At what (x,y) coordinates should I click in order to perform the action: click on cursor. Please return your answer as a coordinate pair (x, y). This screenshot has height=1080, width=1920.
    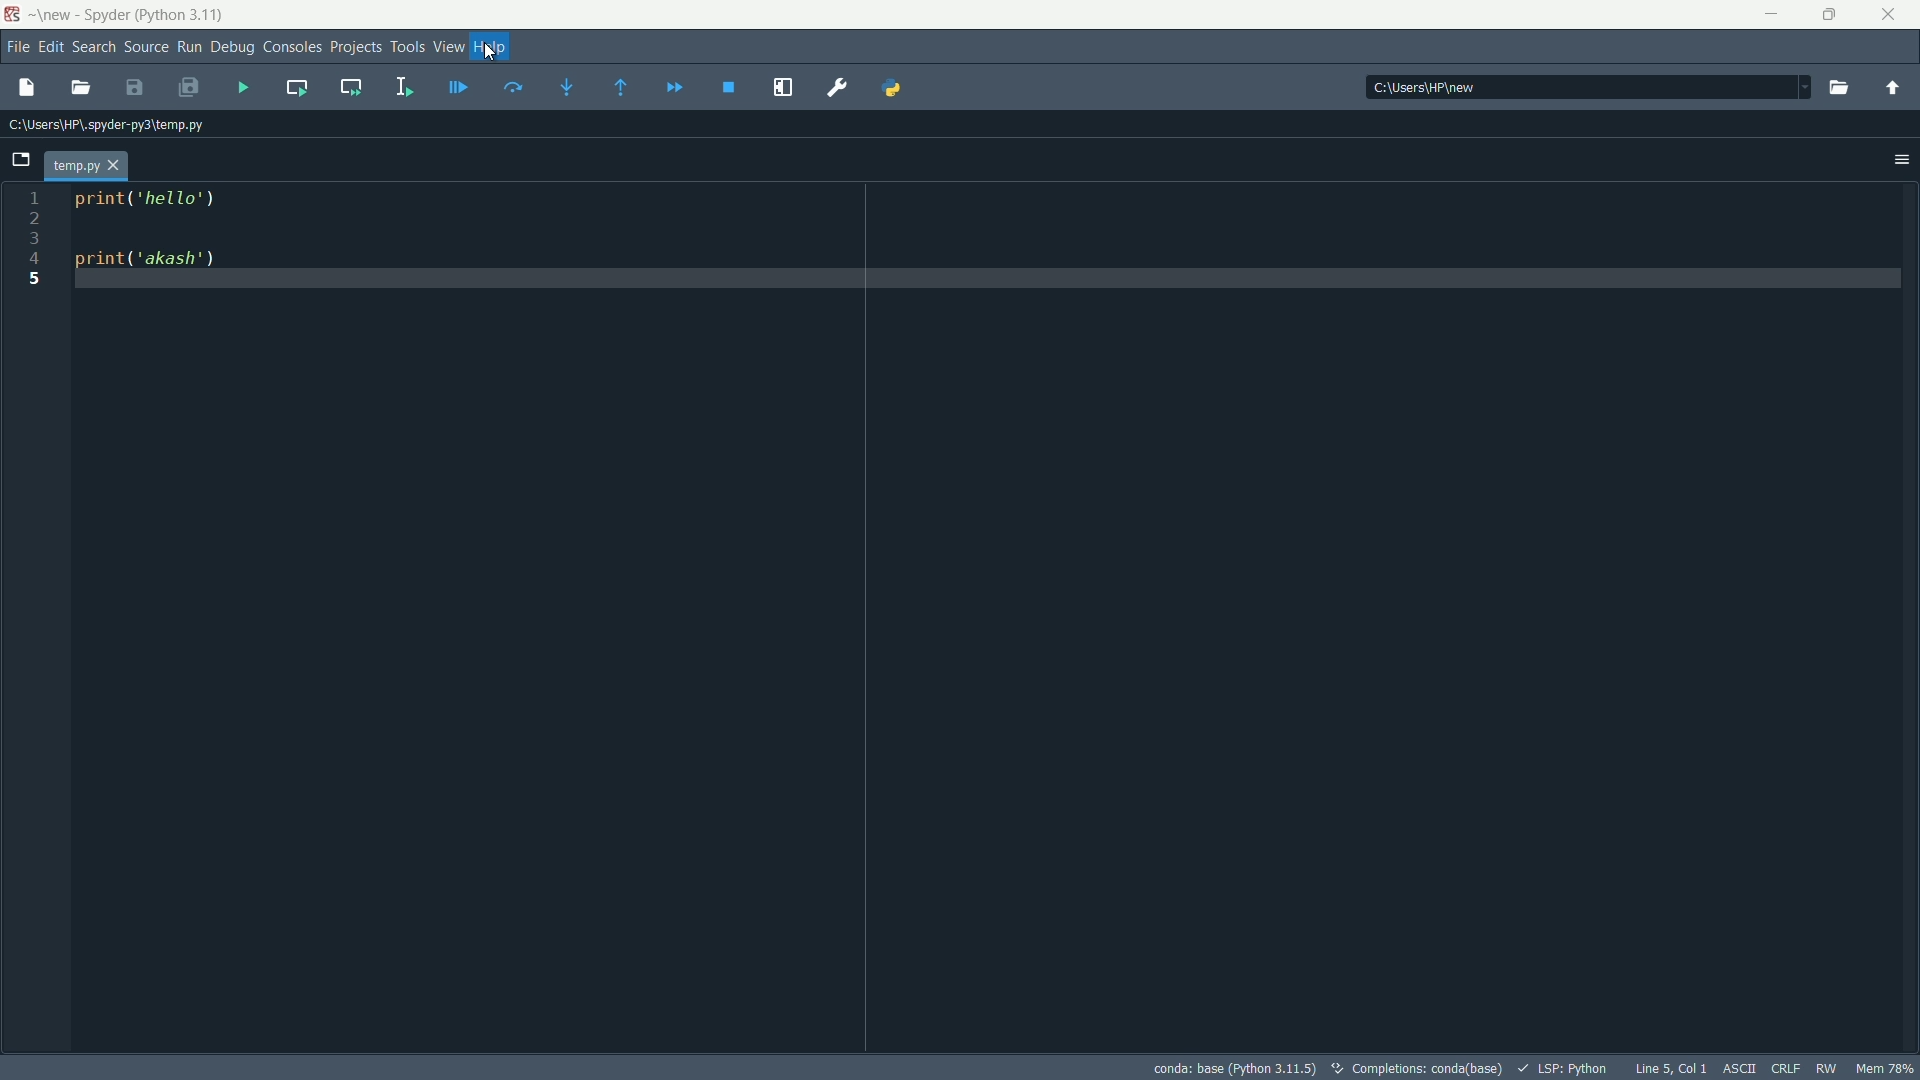
    Looking at the image, I should click on (491, 56).